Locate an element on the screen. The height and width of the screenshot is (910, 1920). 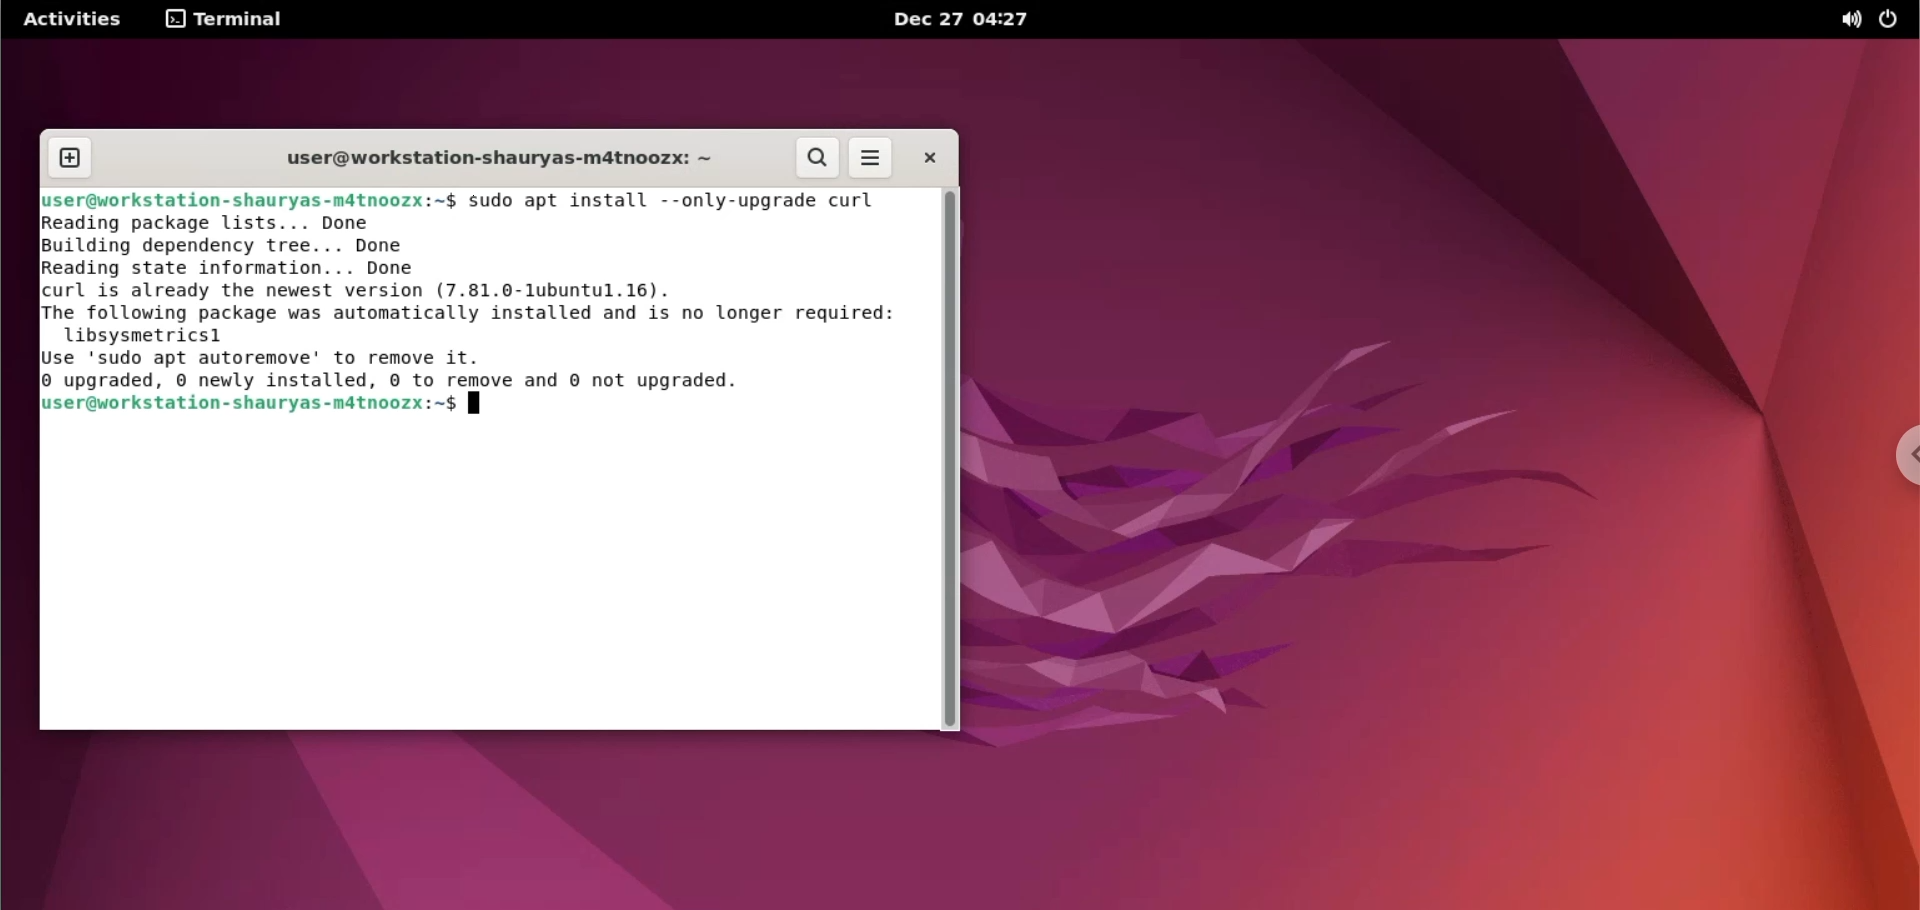
text indicator is located at coordinates (476, 405).